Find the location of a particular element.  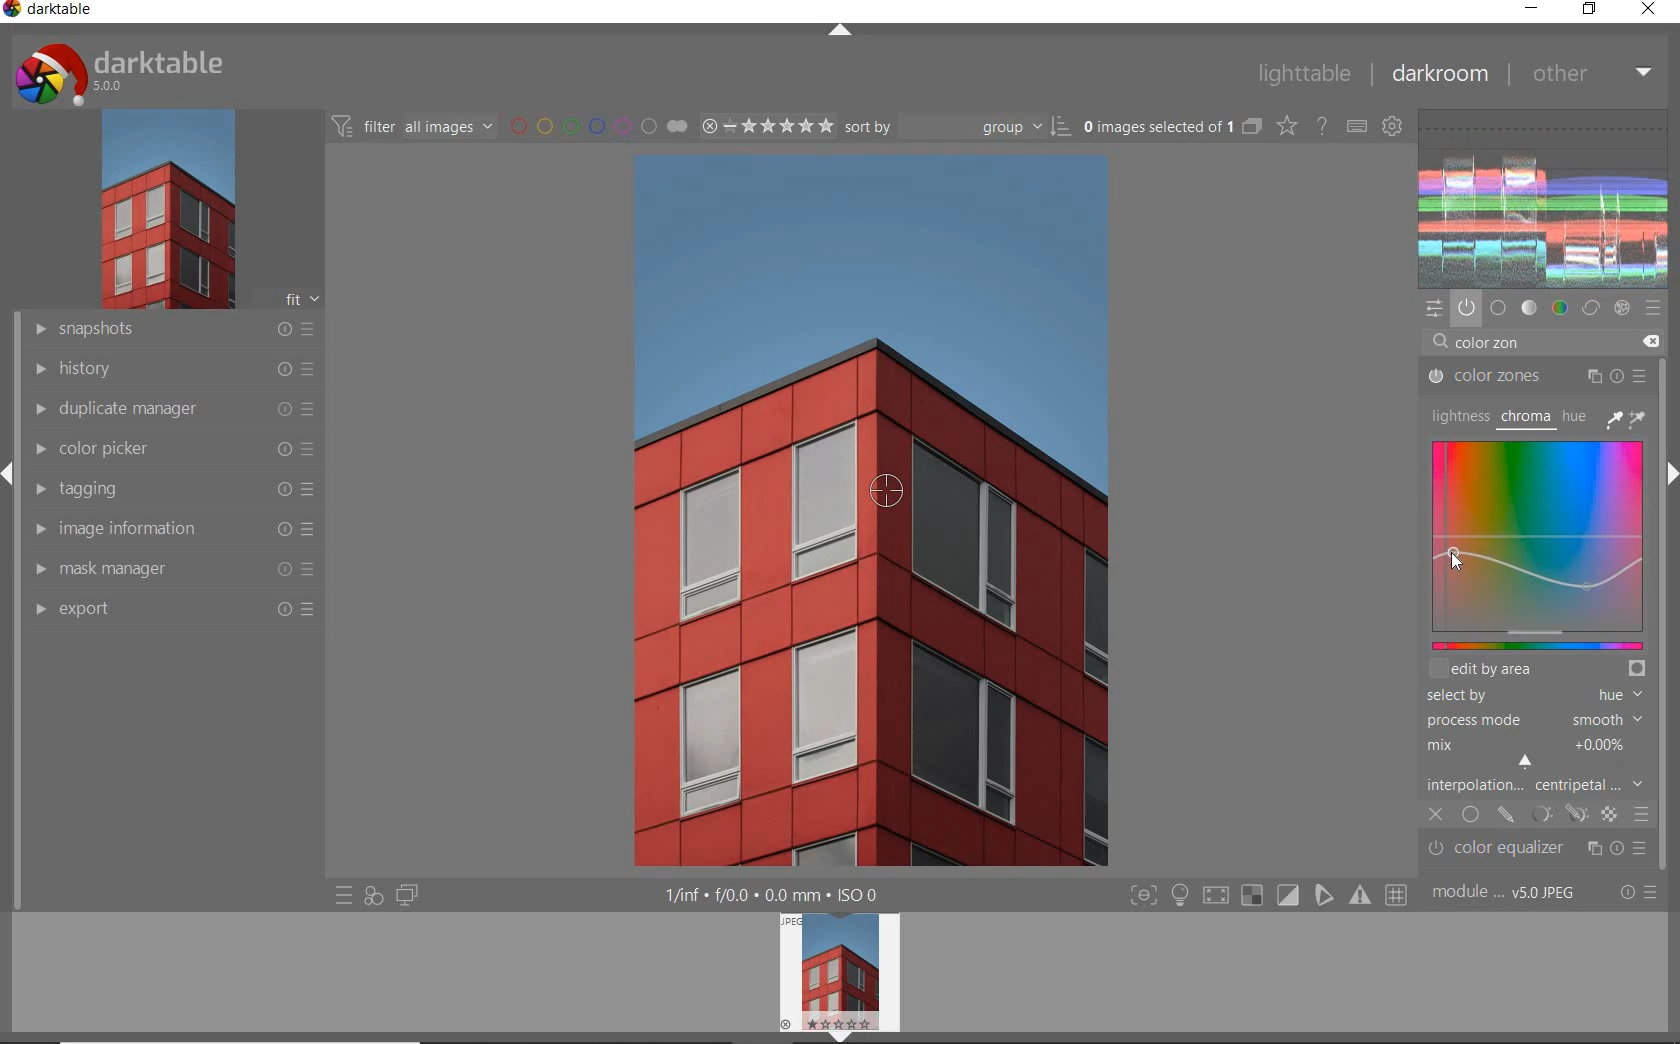

shadow is located at coordinates (1214, 896).